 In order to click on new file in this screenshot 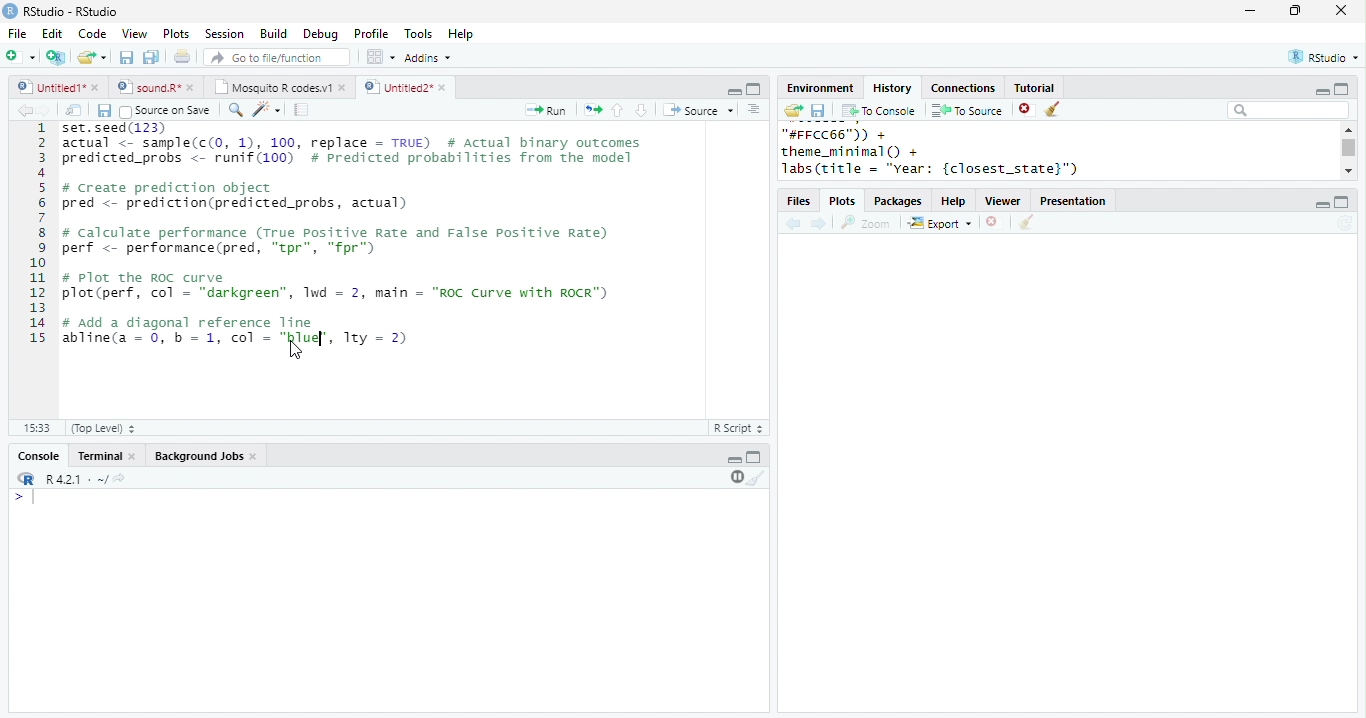, I will do `click(20, 56)`.